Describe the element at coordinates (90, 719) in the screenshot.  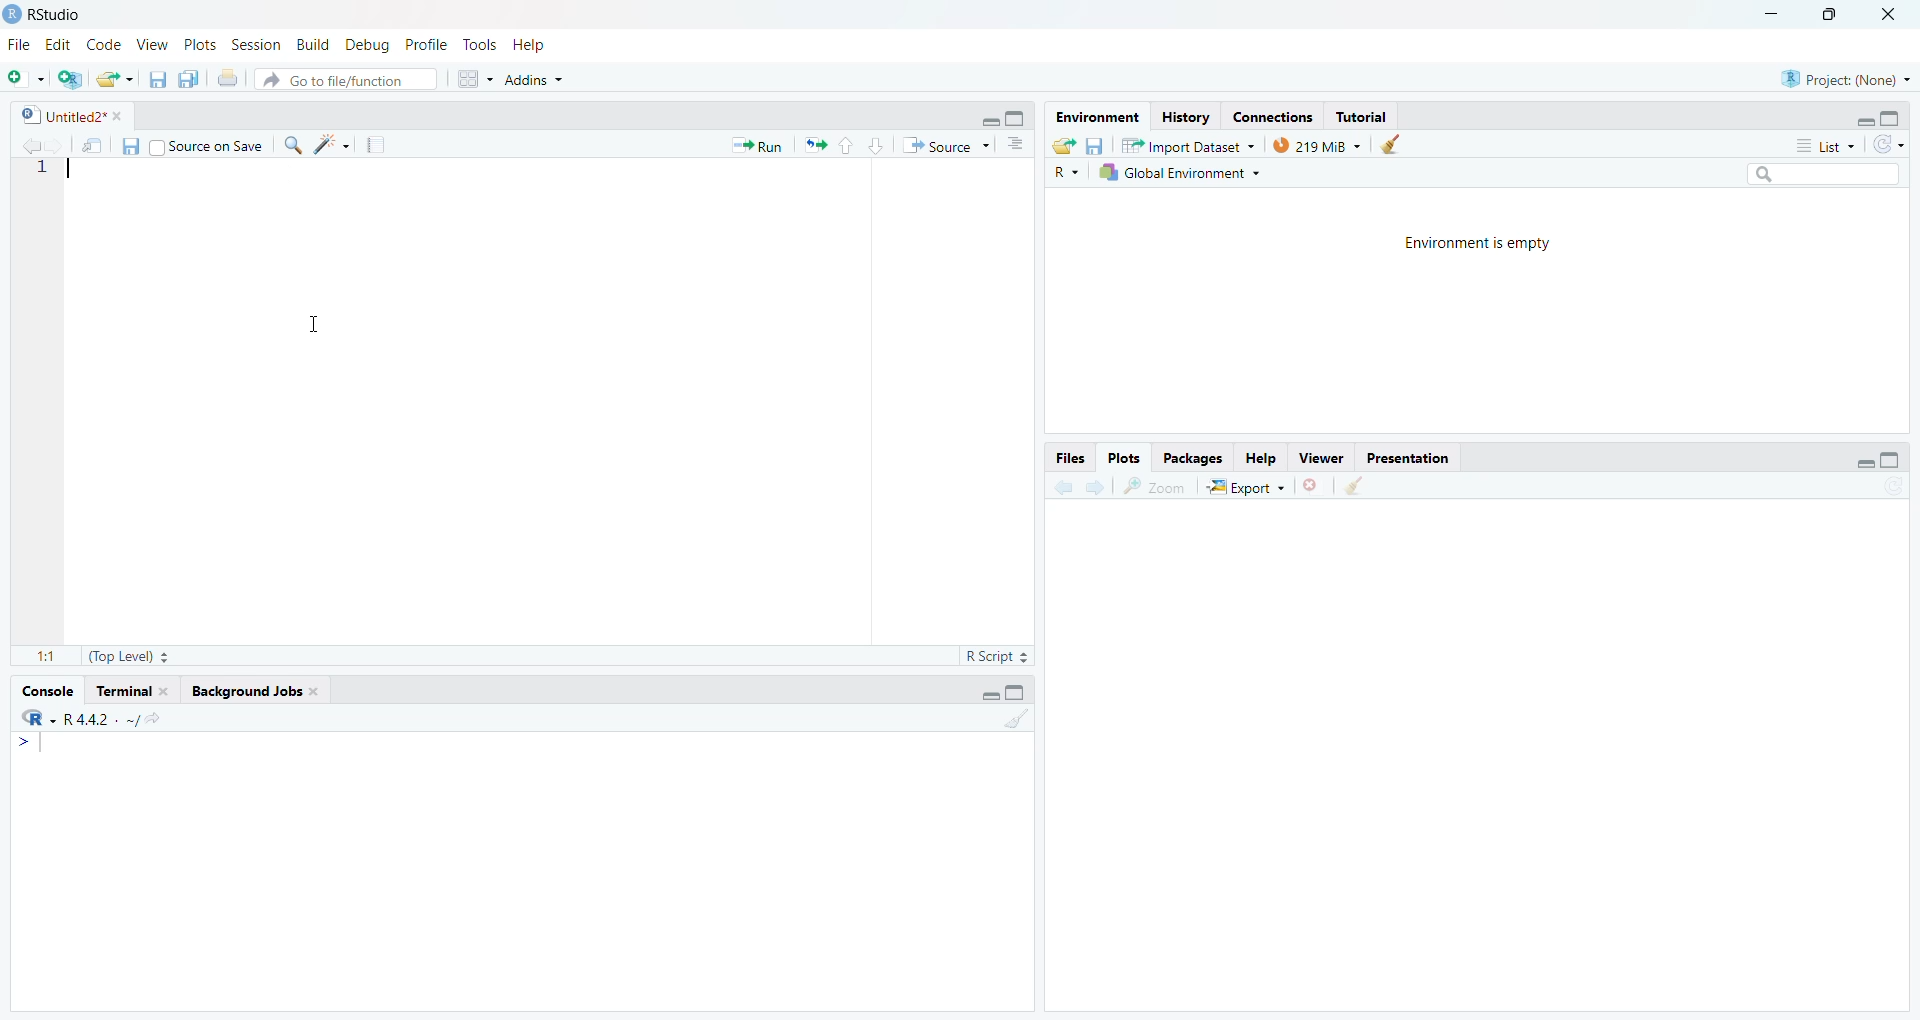
I see `R-R442. ~/` at that location.